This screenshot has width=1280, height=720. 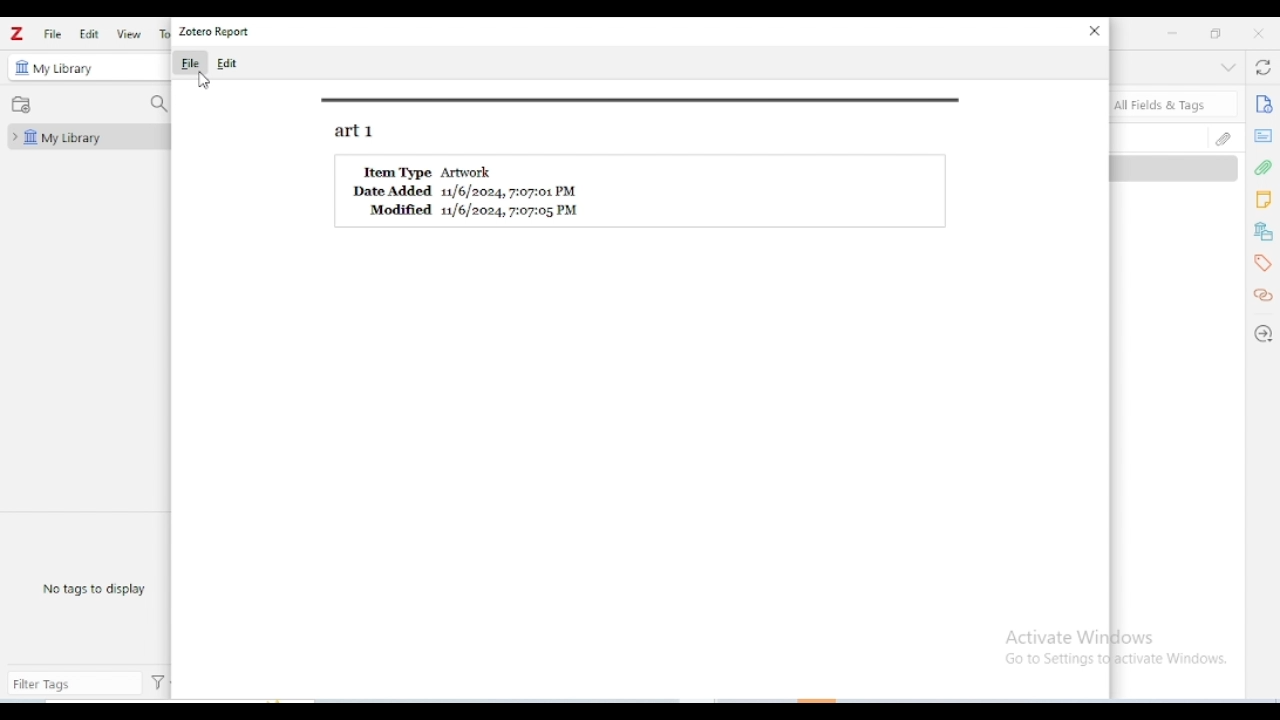 I want to click on notes, so click(x=1263, y=200).